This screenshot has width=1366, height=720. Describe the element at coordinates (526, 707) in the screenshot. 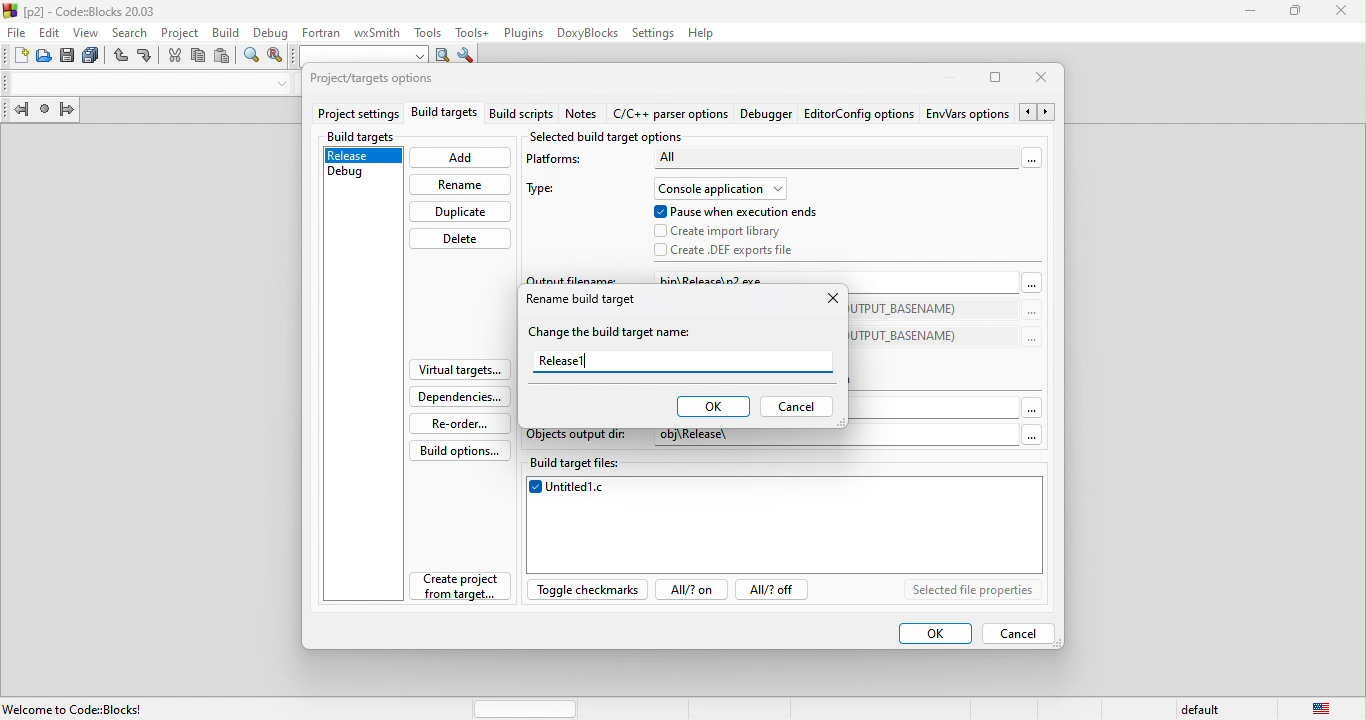

I see `horizontal scroll bar` at that location.